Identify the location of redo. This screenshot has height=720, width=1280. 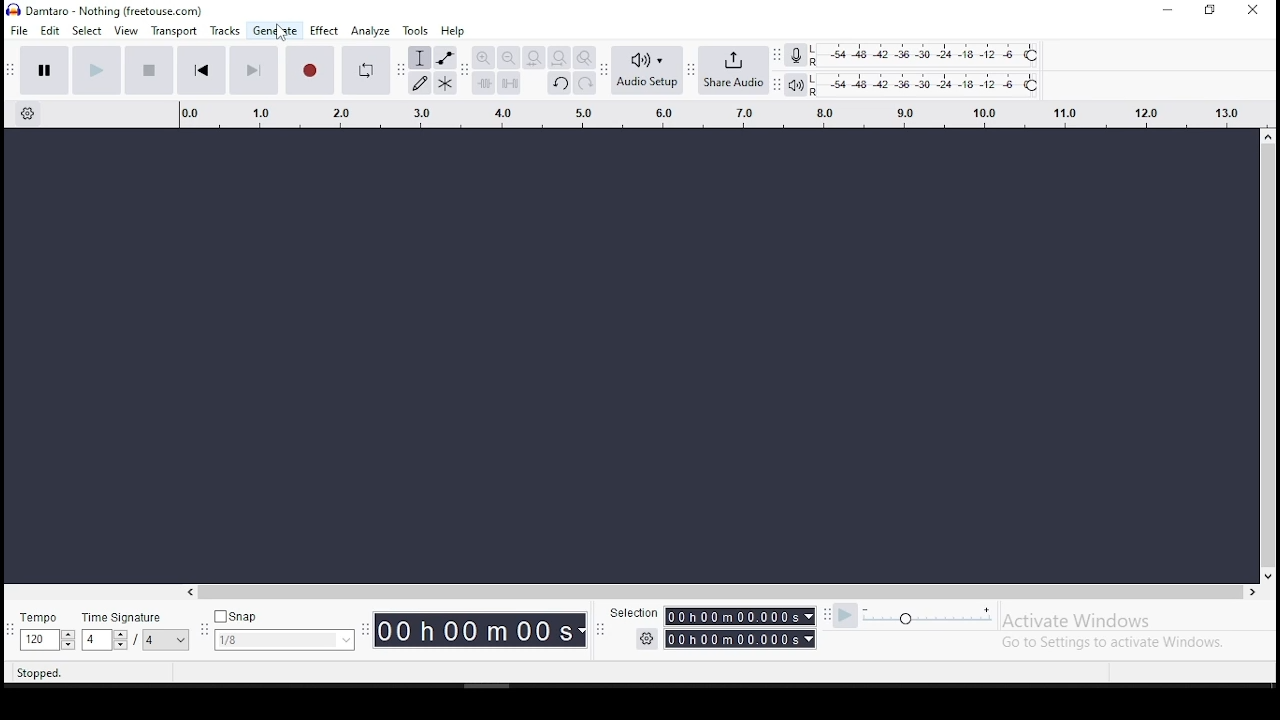
(585, 83).